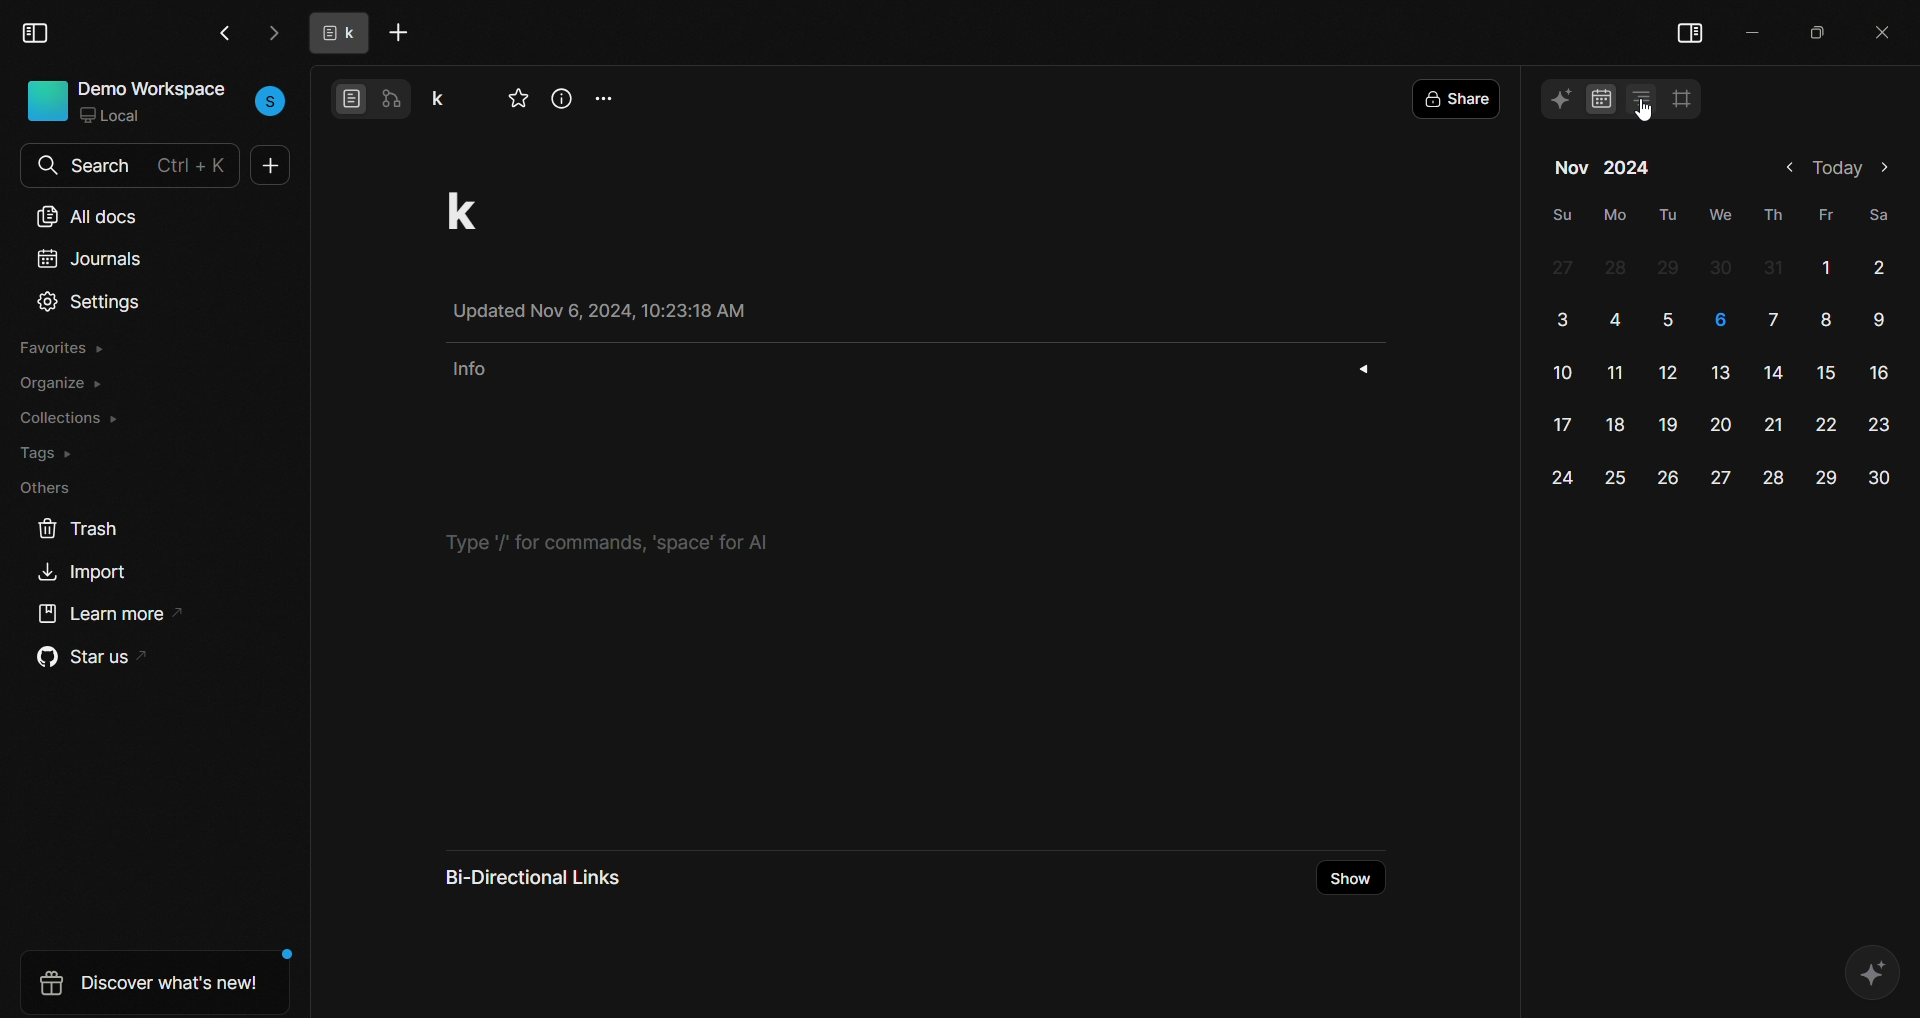 The height and width of the screenshot is (1018, 1920). I want to click on more, so click(608, 95).